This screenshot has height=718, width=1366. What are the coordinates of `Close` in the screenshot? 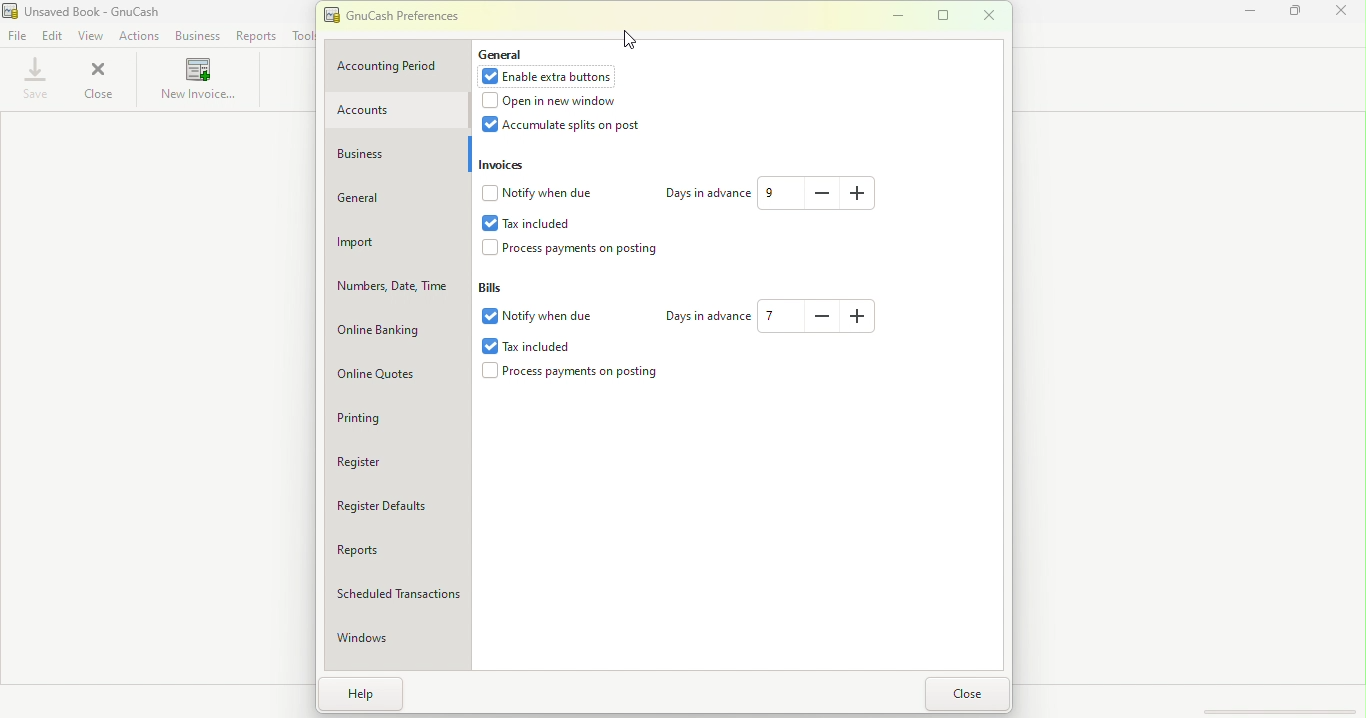 It's located at (97, 79).